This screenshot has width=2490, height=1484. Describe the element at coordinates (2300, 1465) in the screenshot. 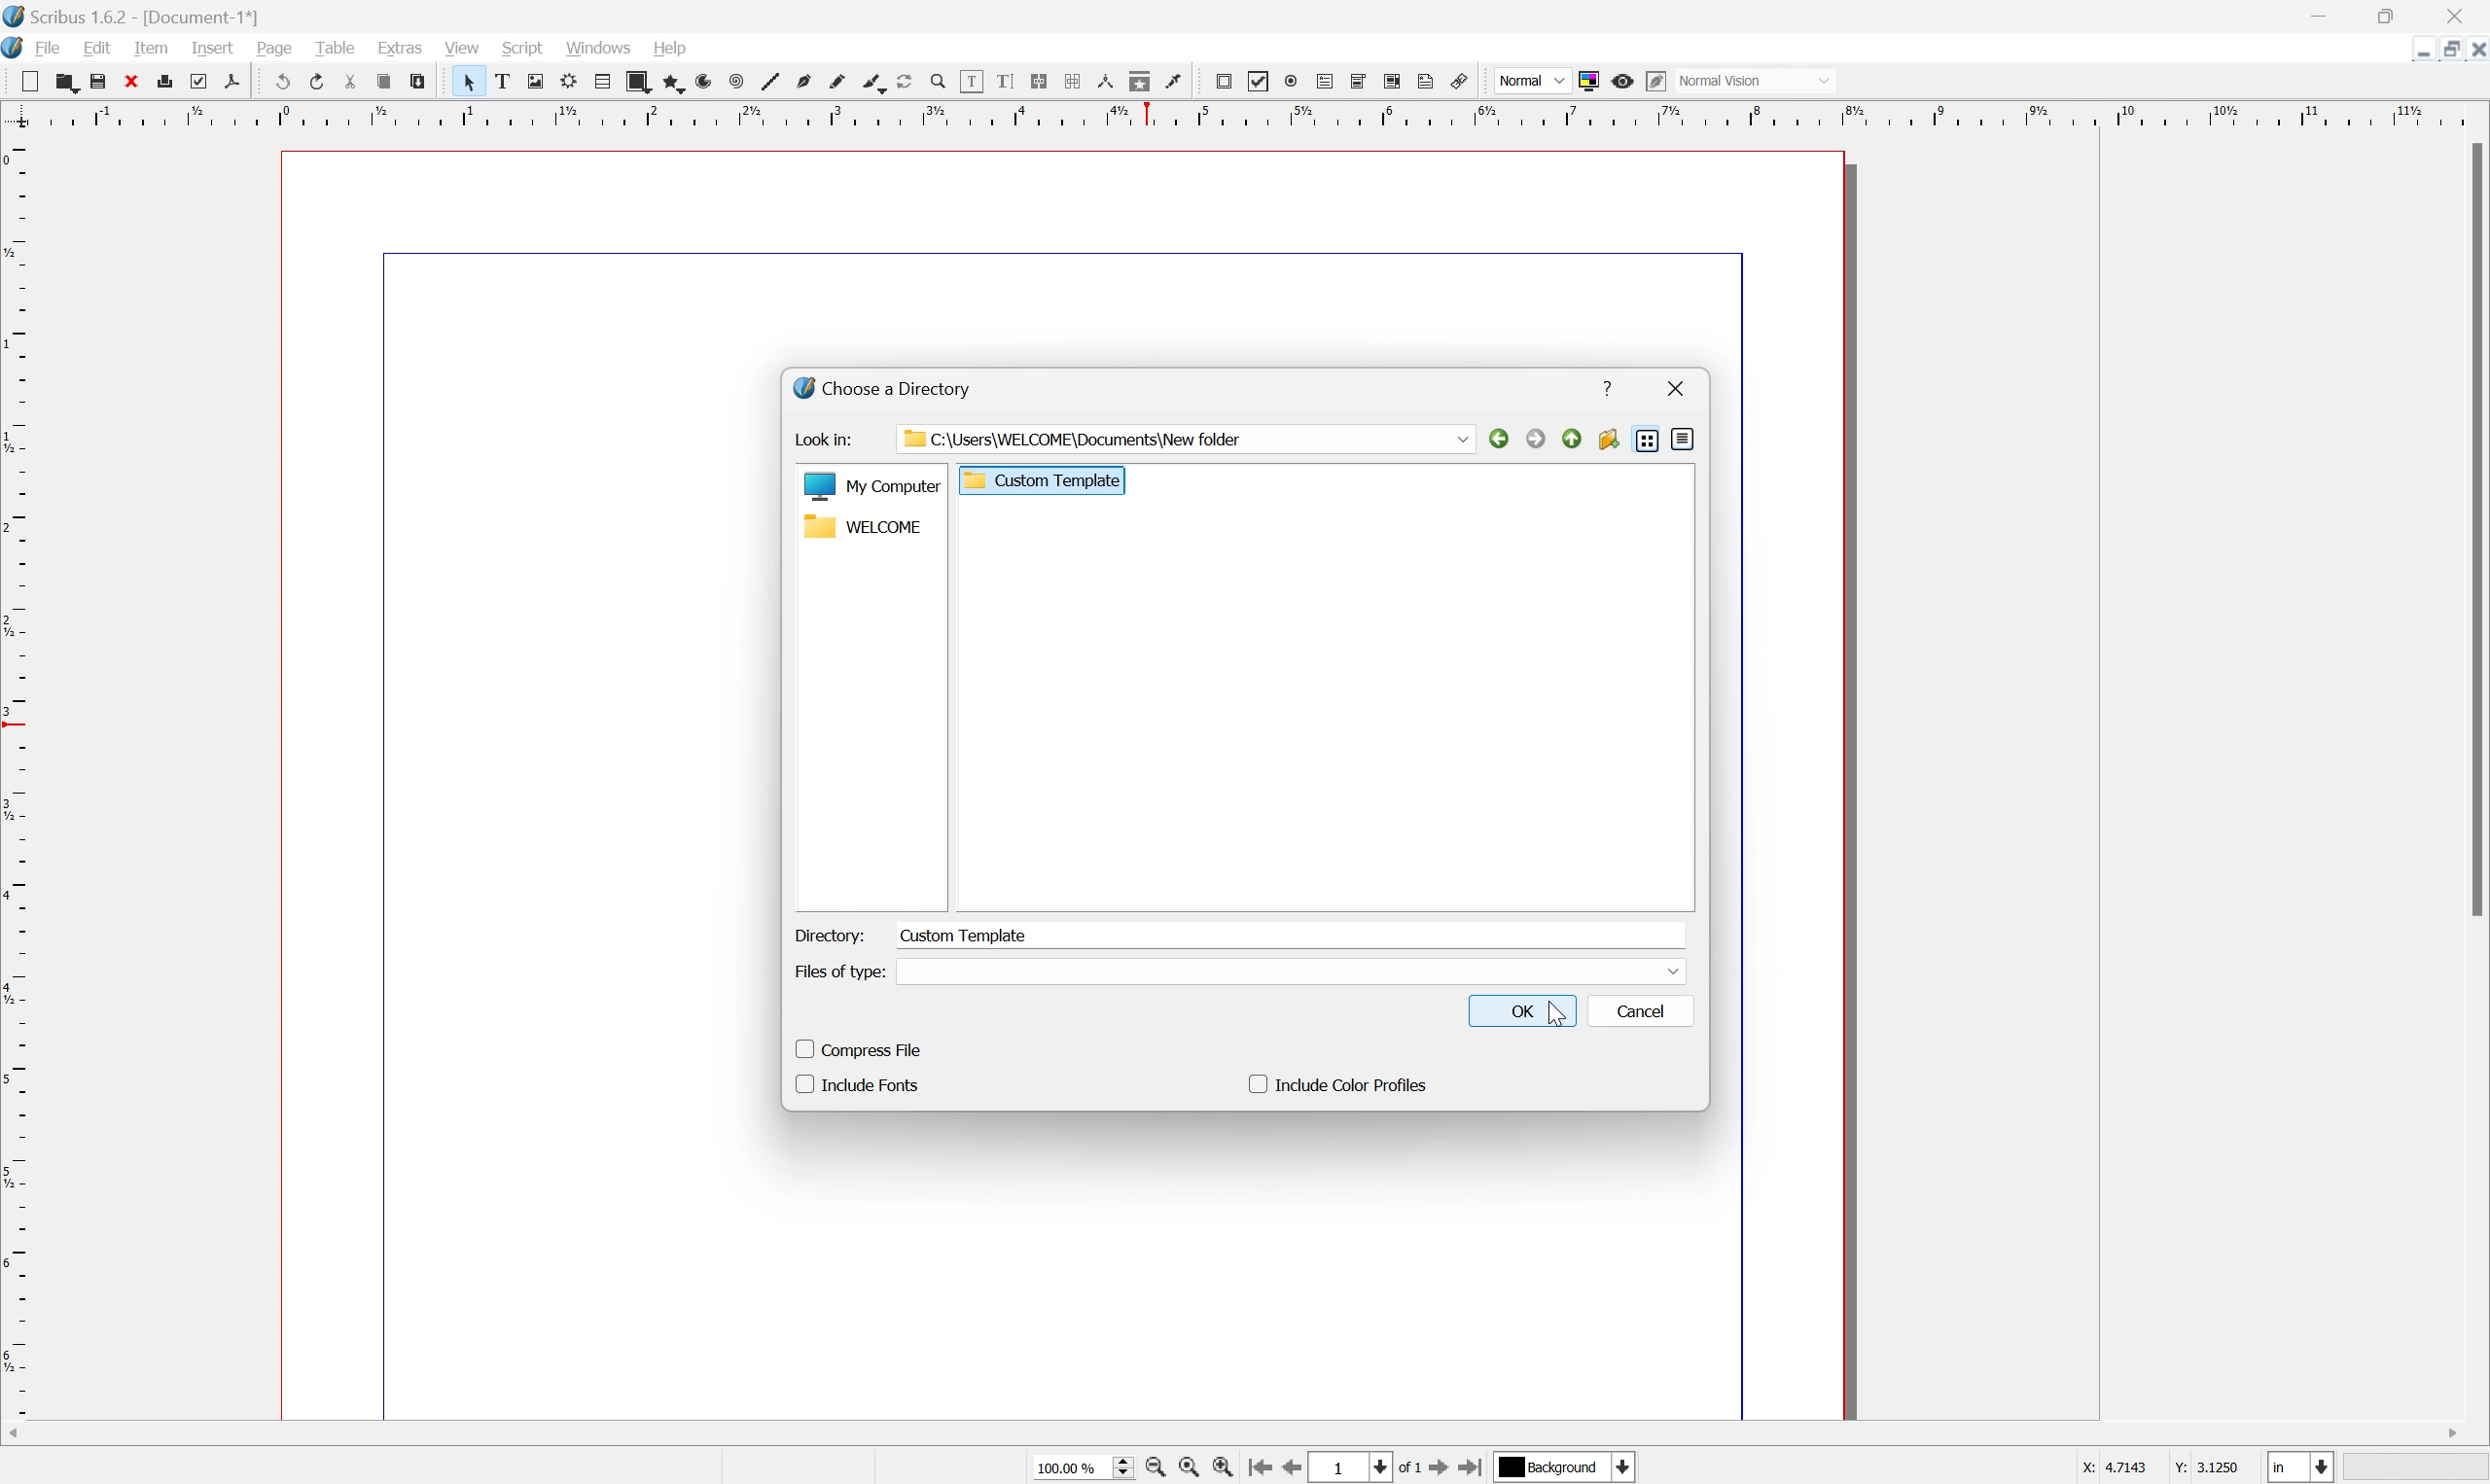

I see `Select current unit` at that location.